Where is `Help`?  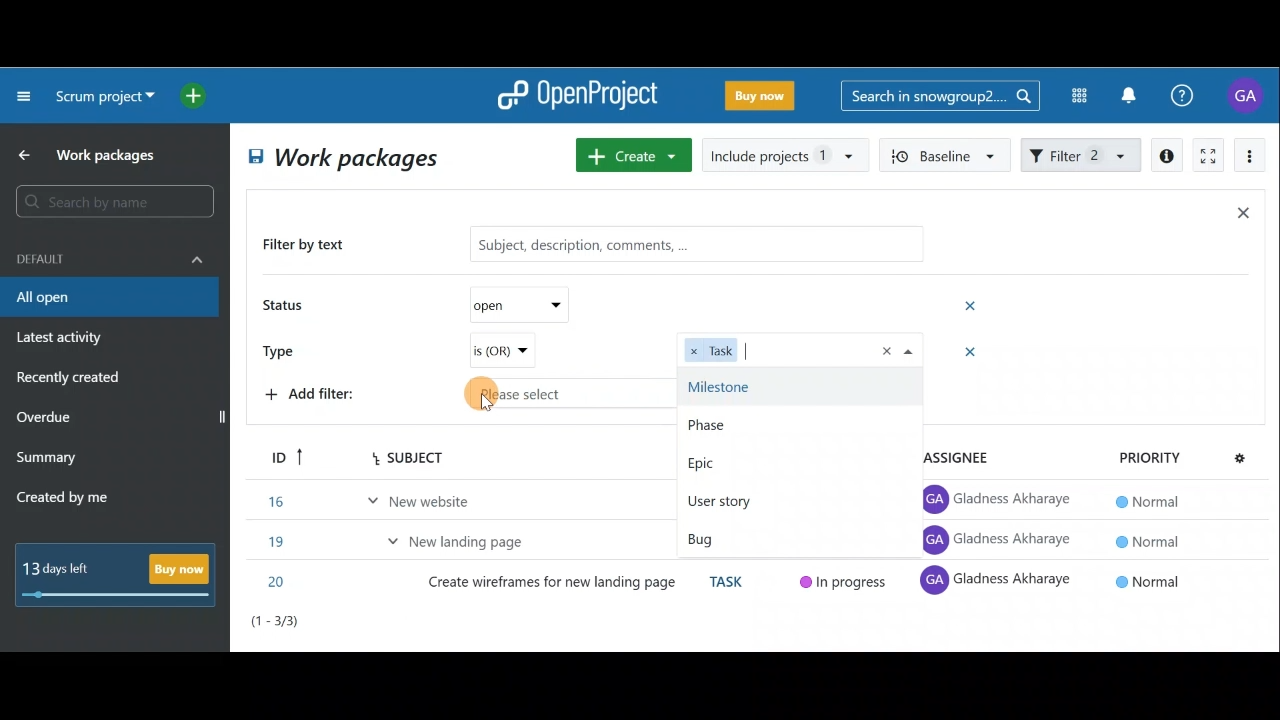
Help is located at coordinates (1193, 96).